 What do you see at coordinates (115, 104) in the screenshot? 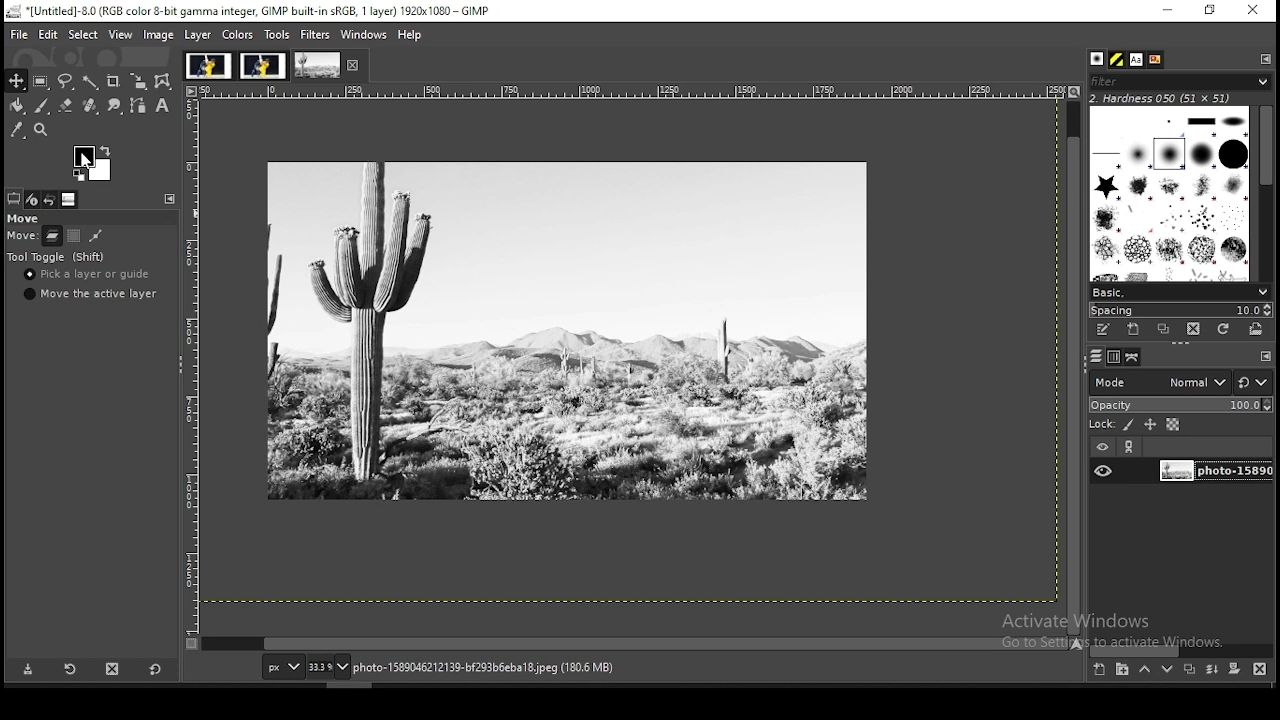
I see `smudge tool` at bounding box center [115, 104].